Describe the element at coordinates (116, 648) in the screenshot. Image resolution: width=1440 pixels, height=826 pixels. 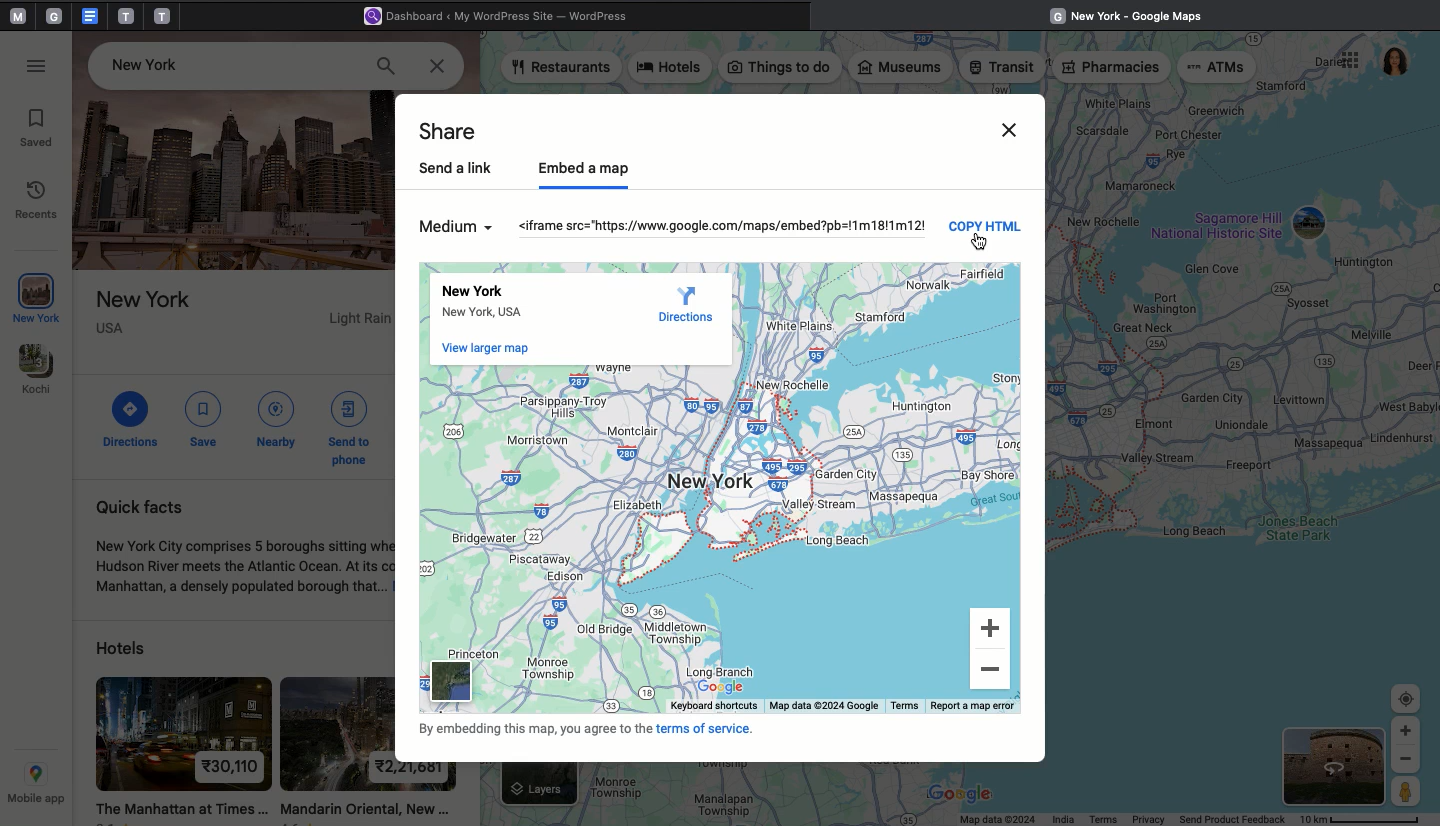
I see `Hotels` at that location.